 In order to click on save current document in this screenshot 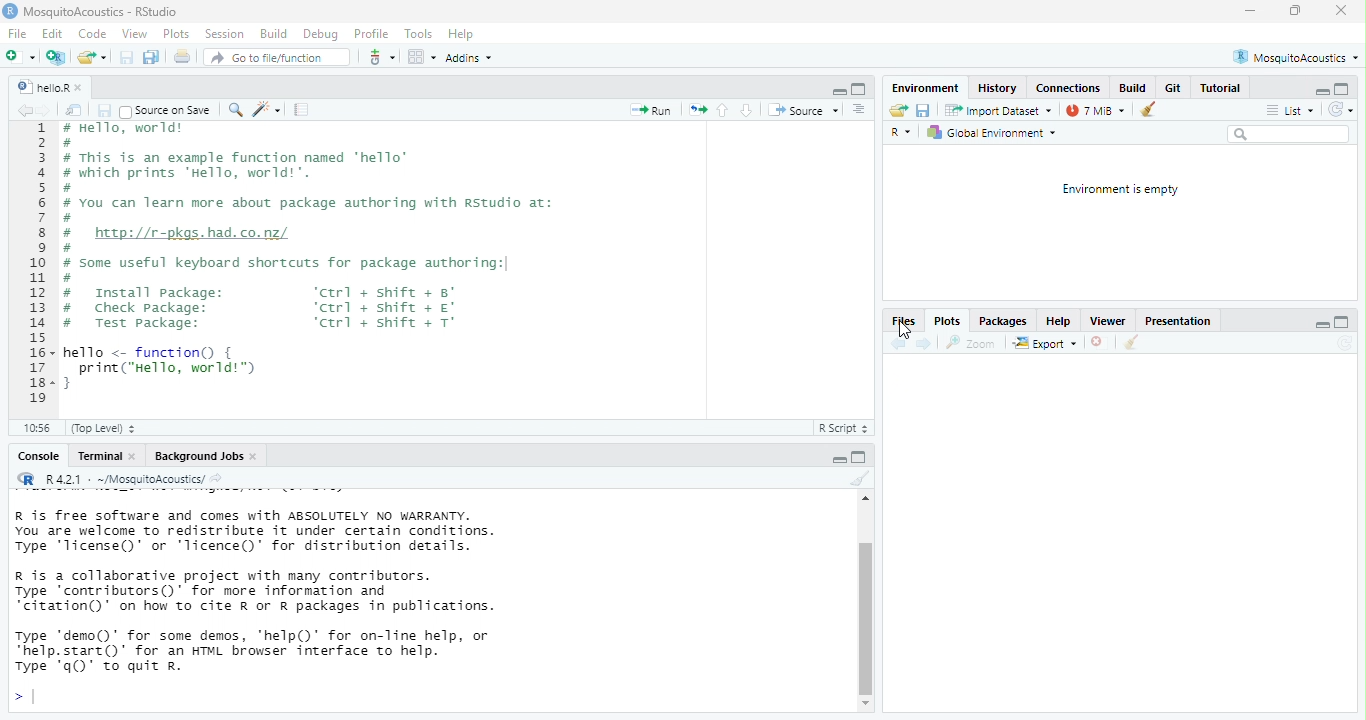, I will do `click(928, 112)`.